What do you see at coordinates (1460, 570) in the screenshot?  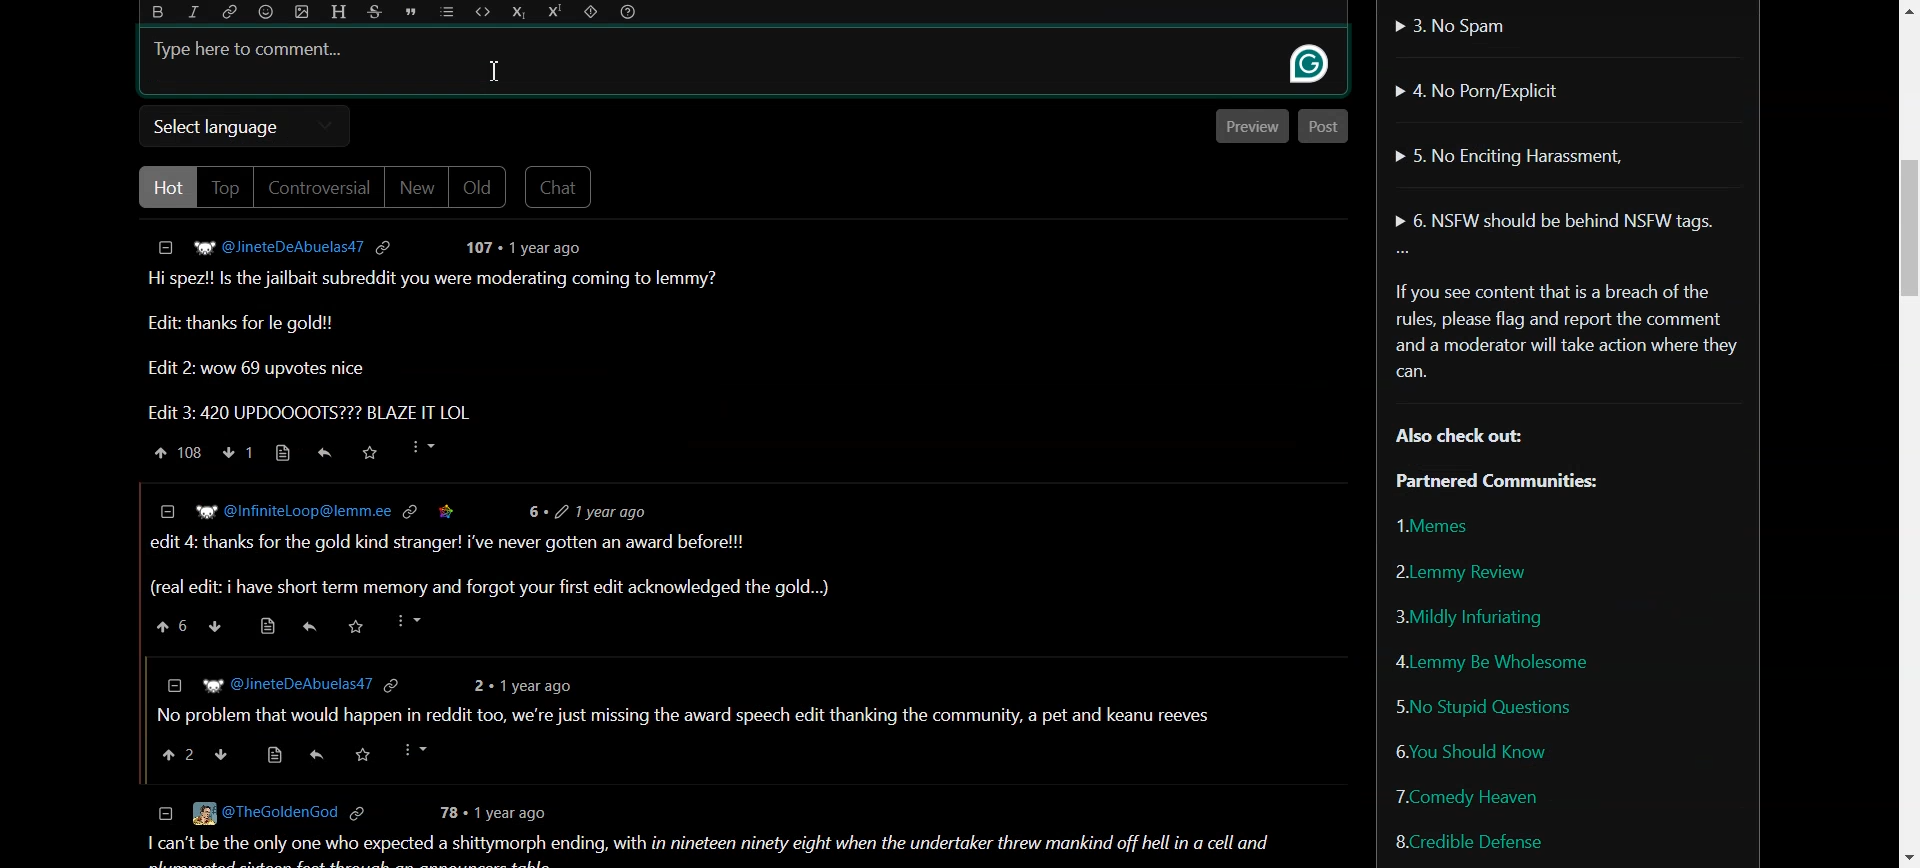 I see `Lemmy Review` at bounding box center [1460, 570].